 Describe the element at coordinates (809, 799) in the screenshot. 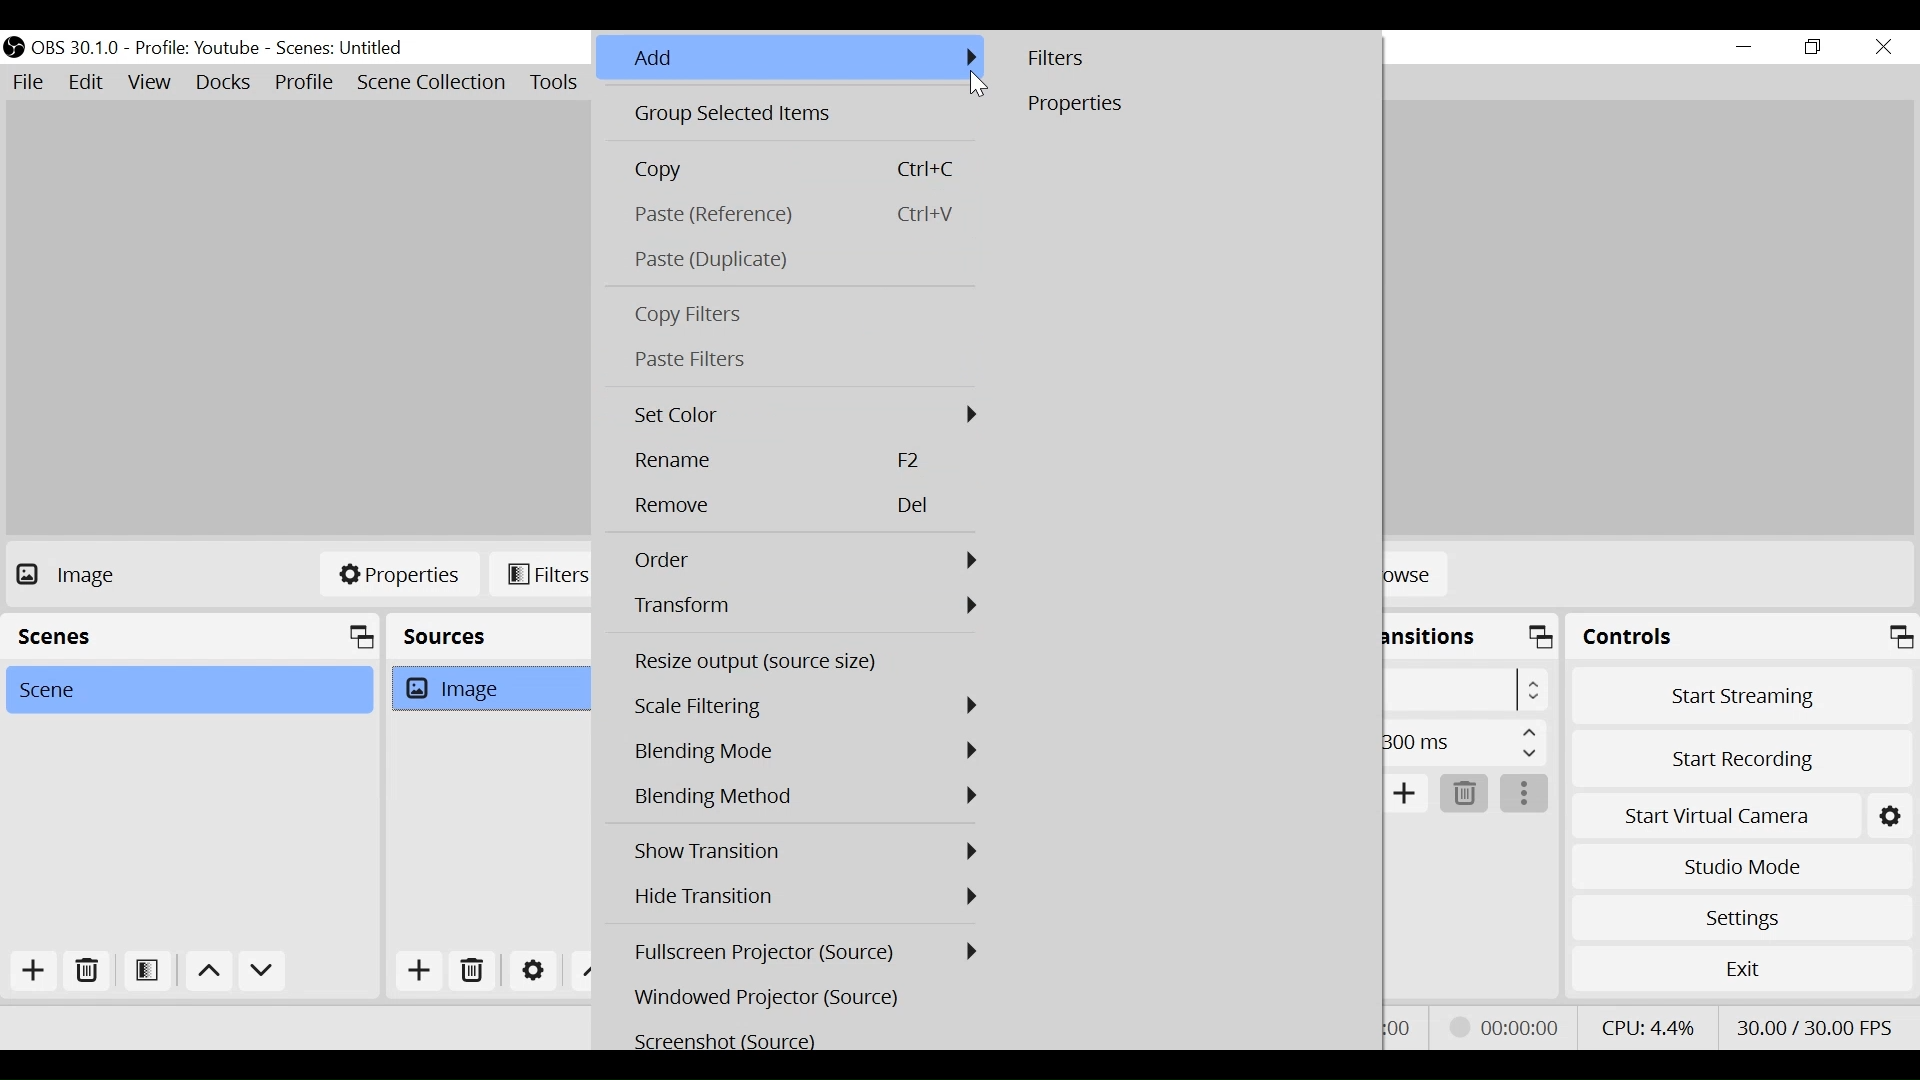

I see `Blending Mode` at that location.